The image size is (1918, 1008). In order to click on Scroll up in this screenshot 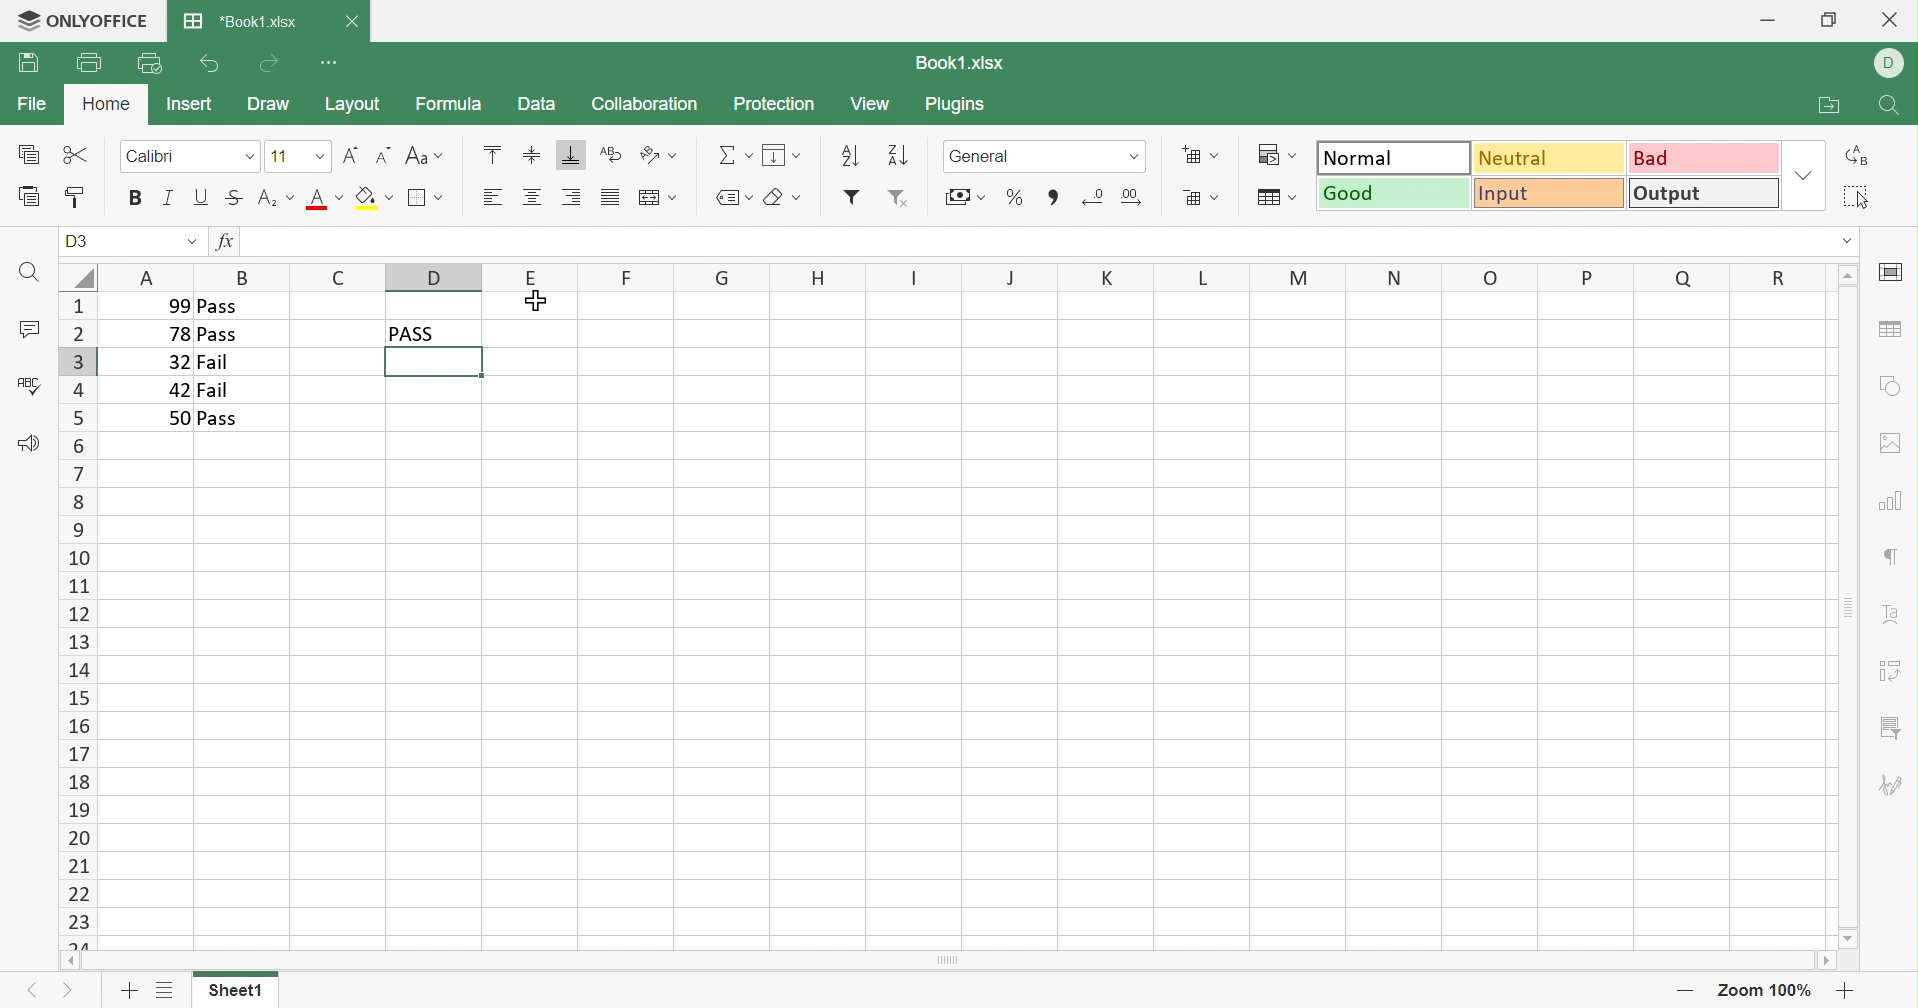, I will do `click(1850, 273)`.